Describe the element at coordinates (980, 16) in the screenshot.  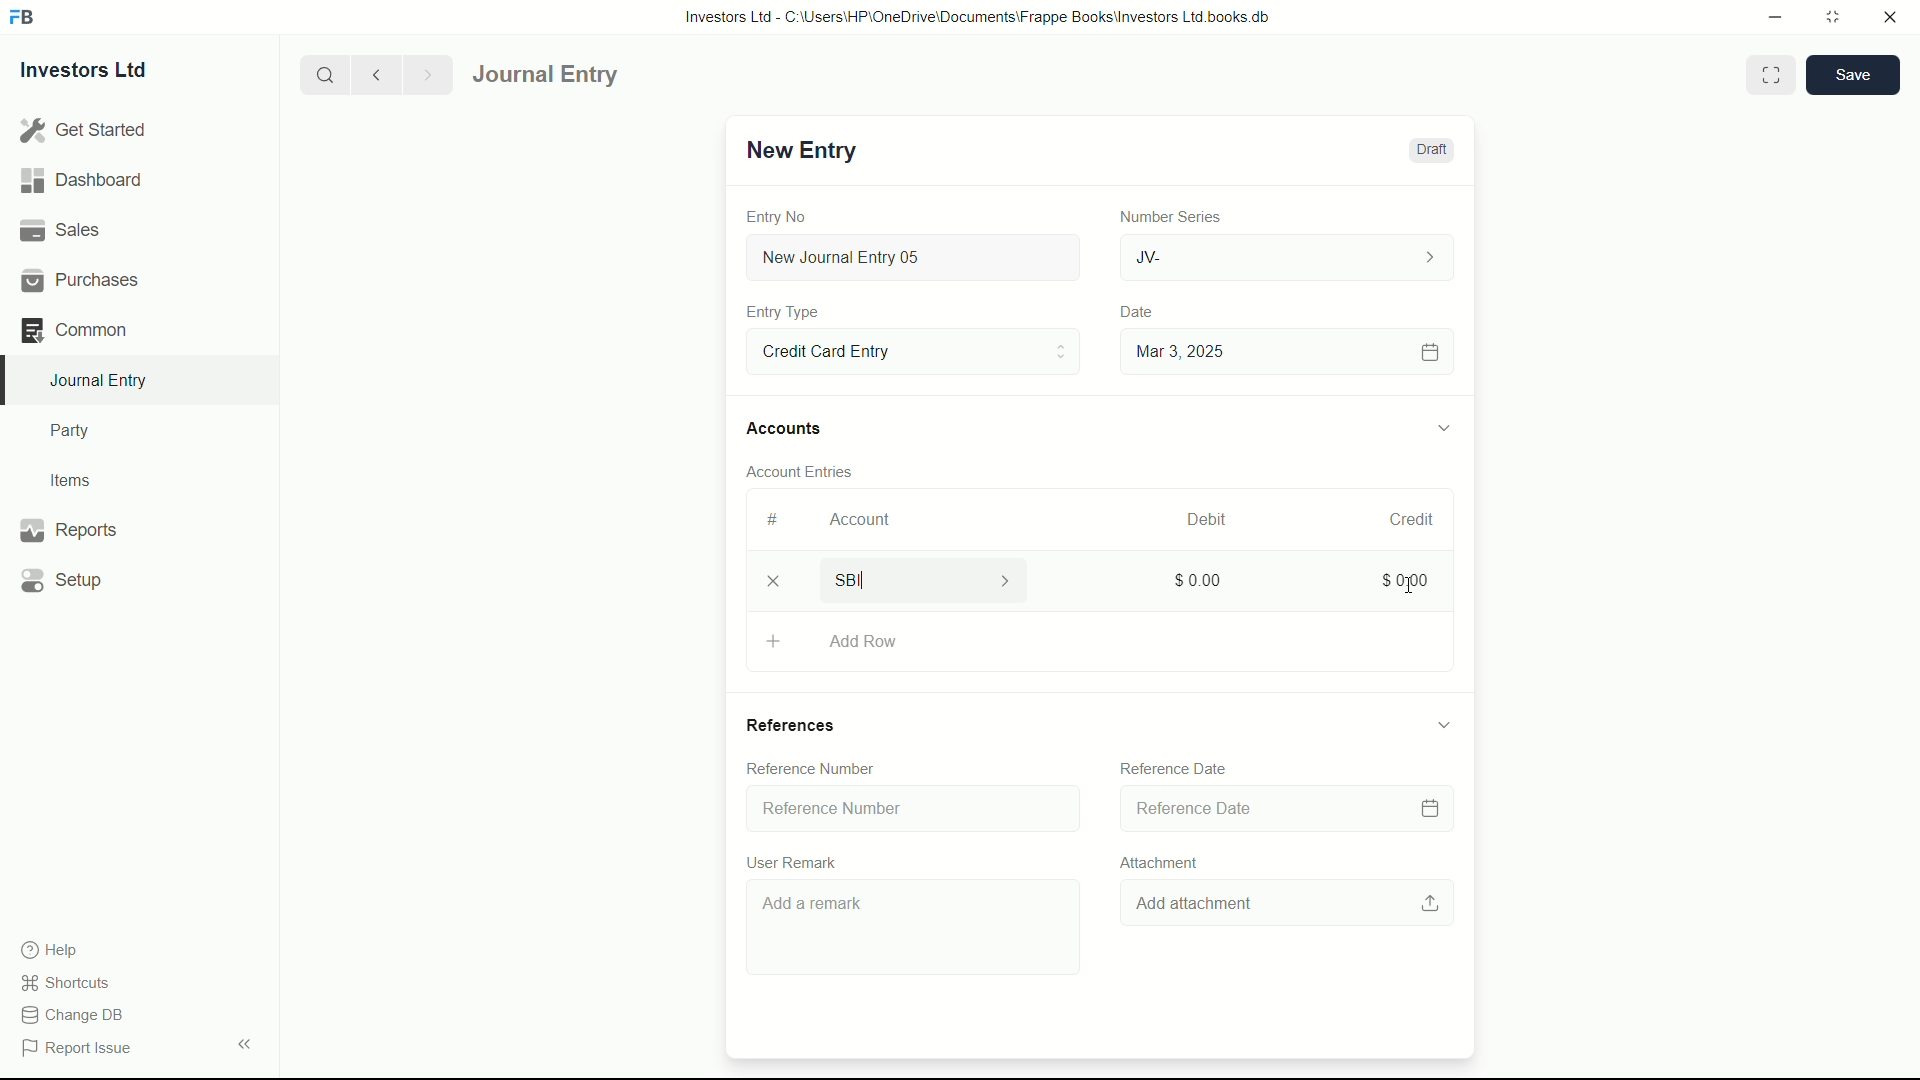
I see `Investors Ltd - C:\Users\HP\OneDrive\Documents\Frappe Books\Investors Ltd books.db` at that location.